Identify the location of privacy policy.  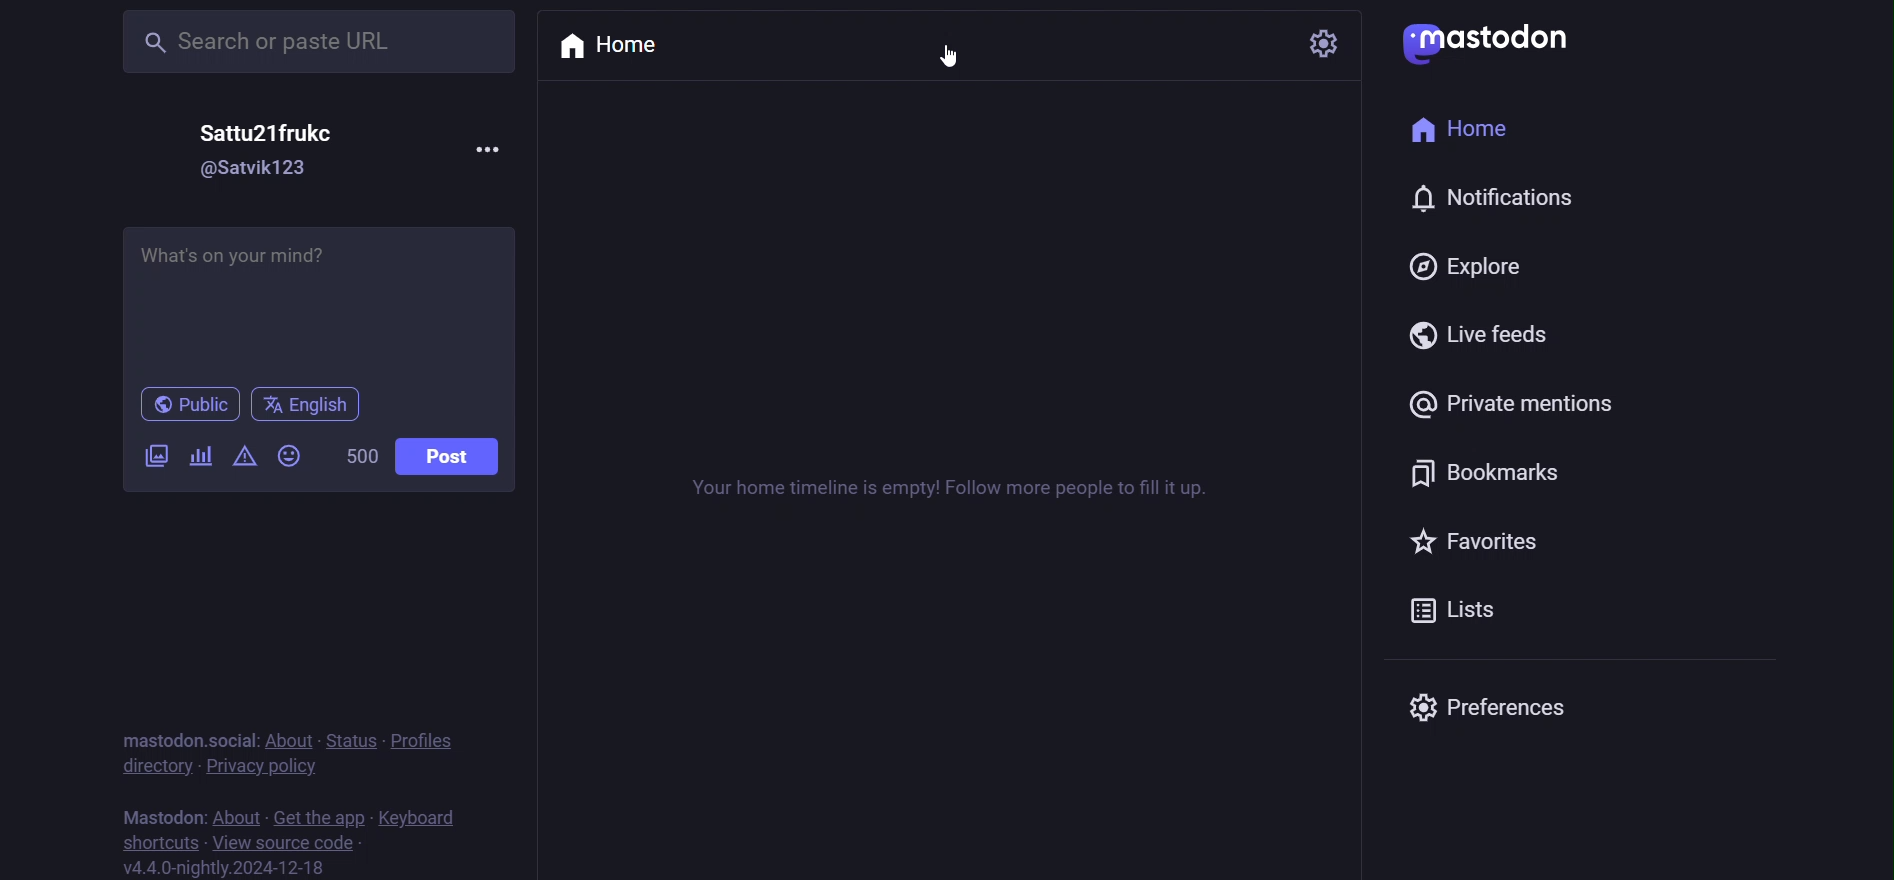
(259, 765).